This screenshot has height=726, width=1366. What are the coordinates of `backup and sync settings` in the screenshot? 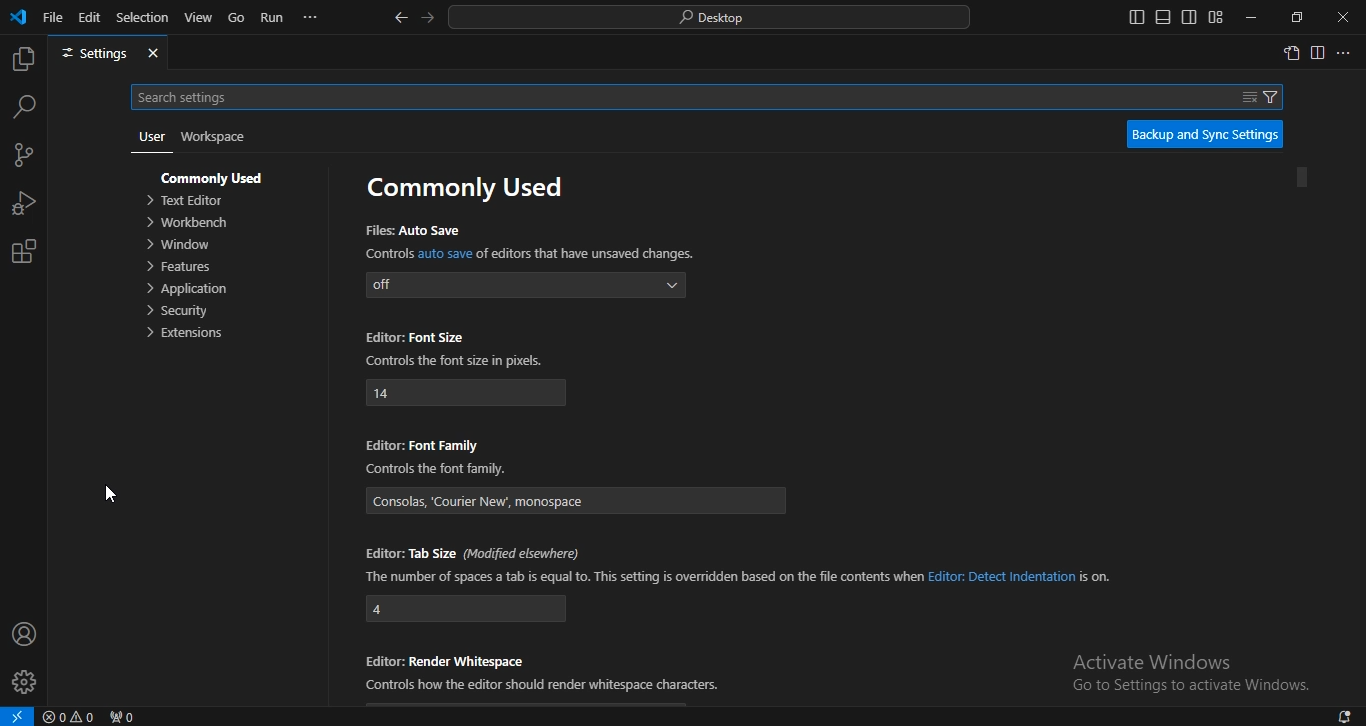 It's located at (1210, 132).